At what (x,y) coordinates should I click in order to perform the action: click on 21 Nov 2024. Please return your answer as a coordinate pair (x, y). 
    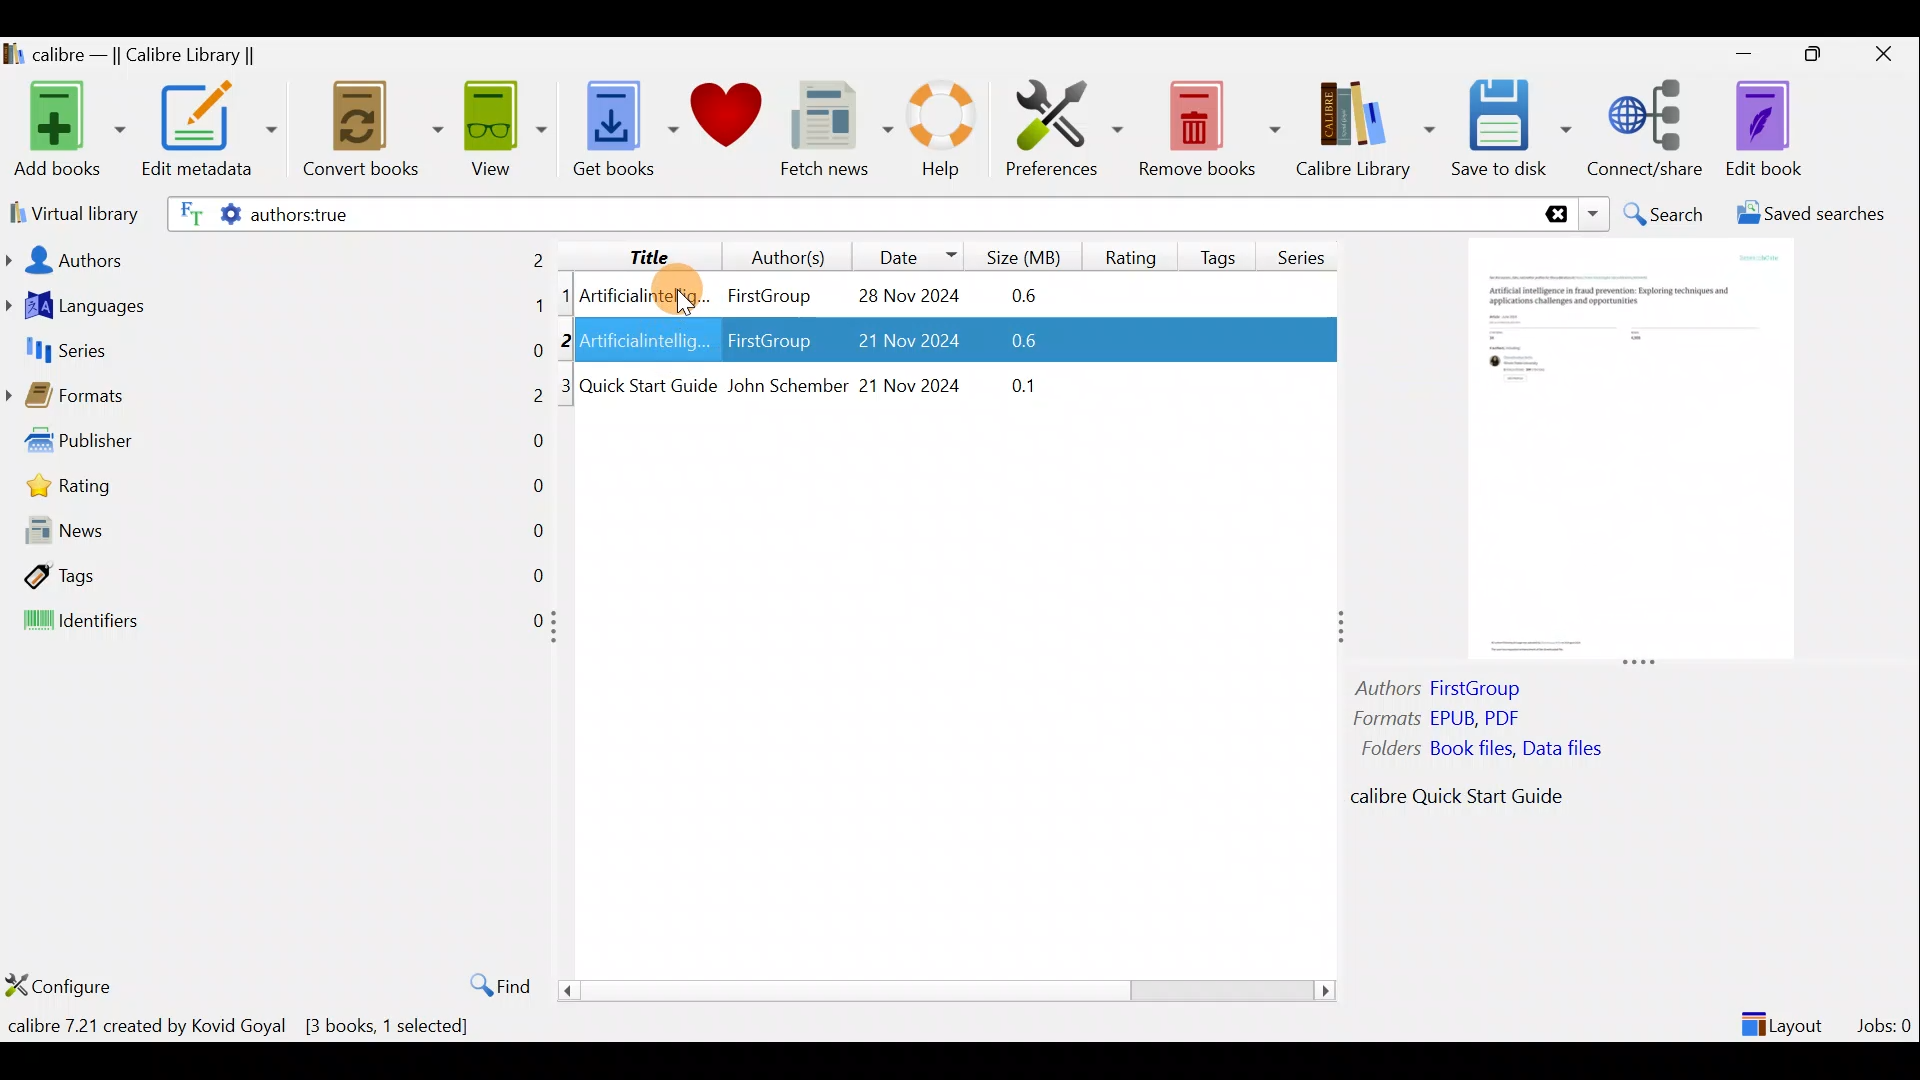
    Looking at the image, I should click on (894, 343).